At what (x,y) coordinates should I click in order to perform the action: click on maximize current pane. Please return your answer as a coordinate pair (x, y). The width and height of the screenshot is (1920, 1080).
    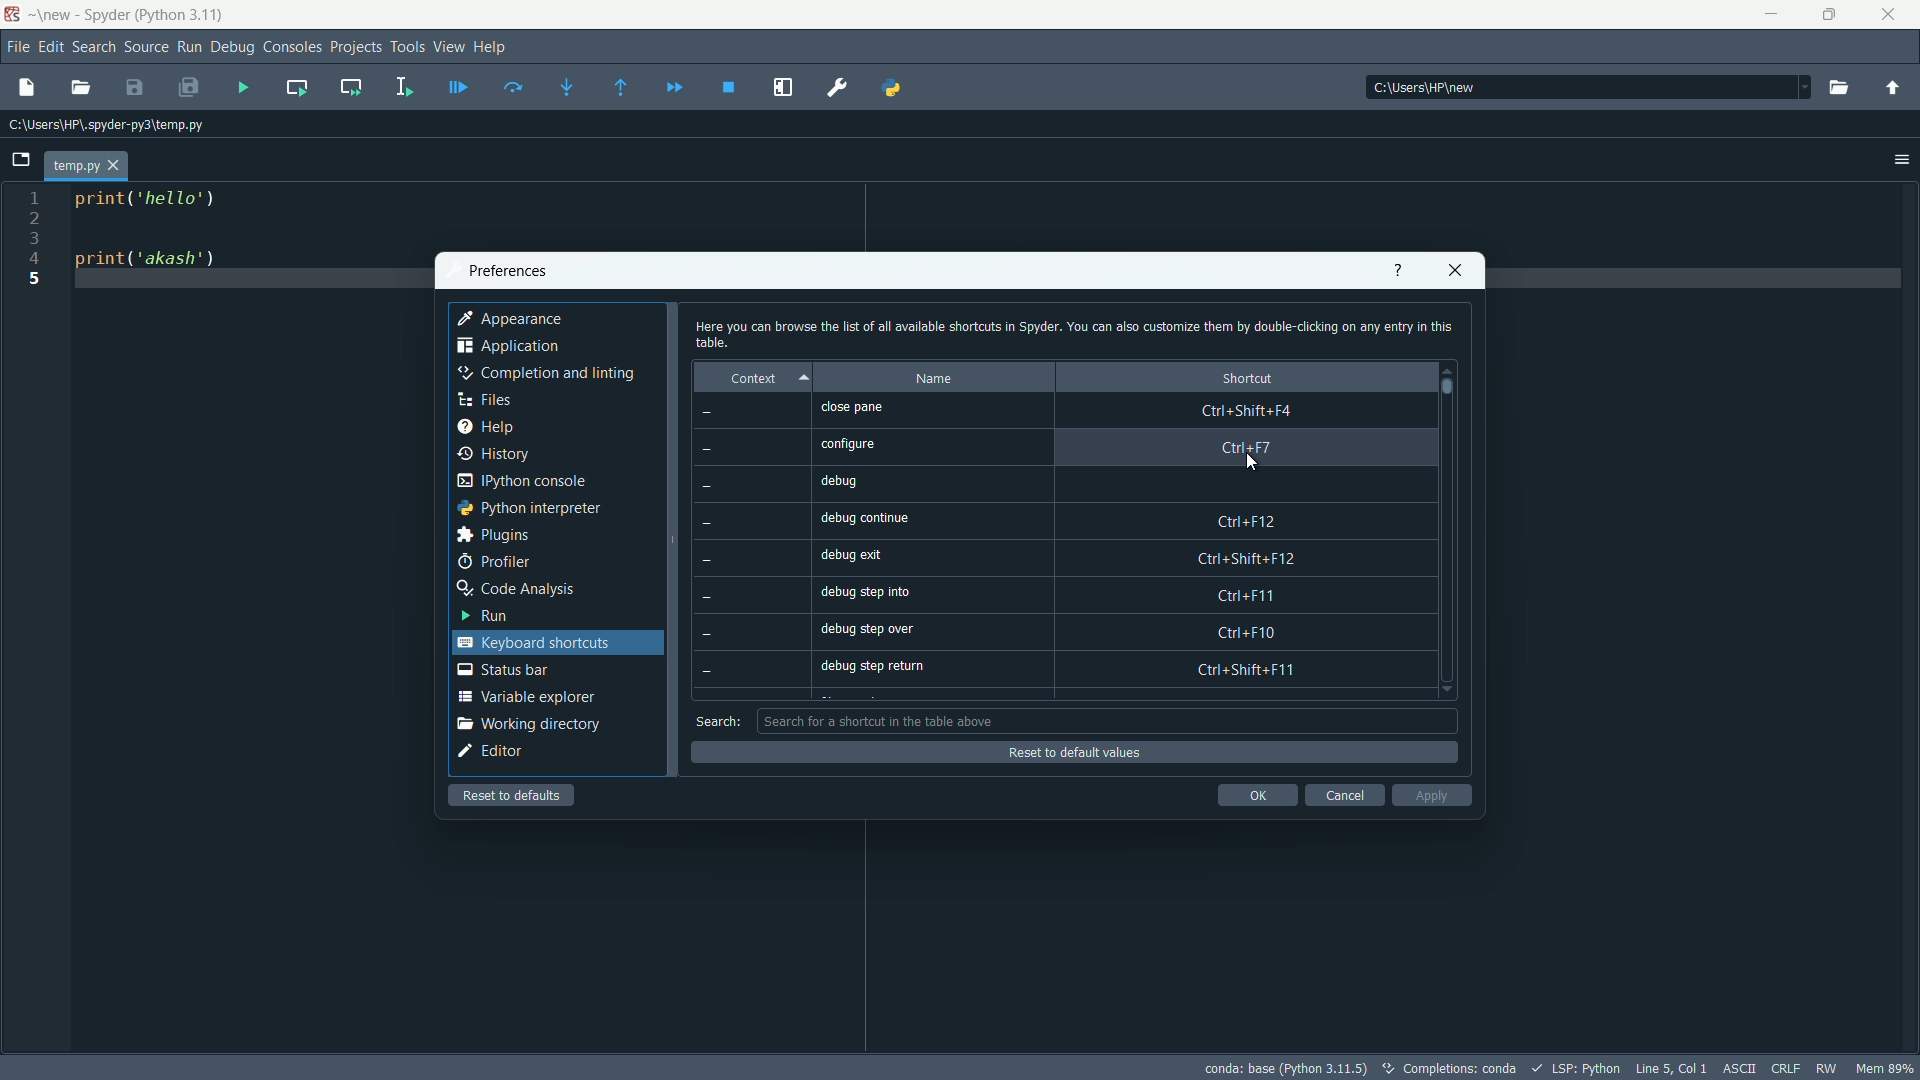
    Looking at the image, I should click on (783, 88).